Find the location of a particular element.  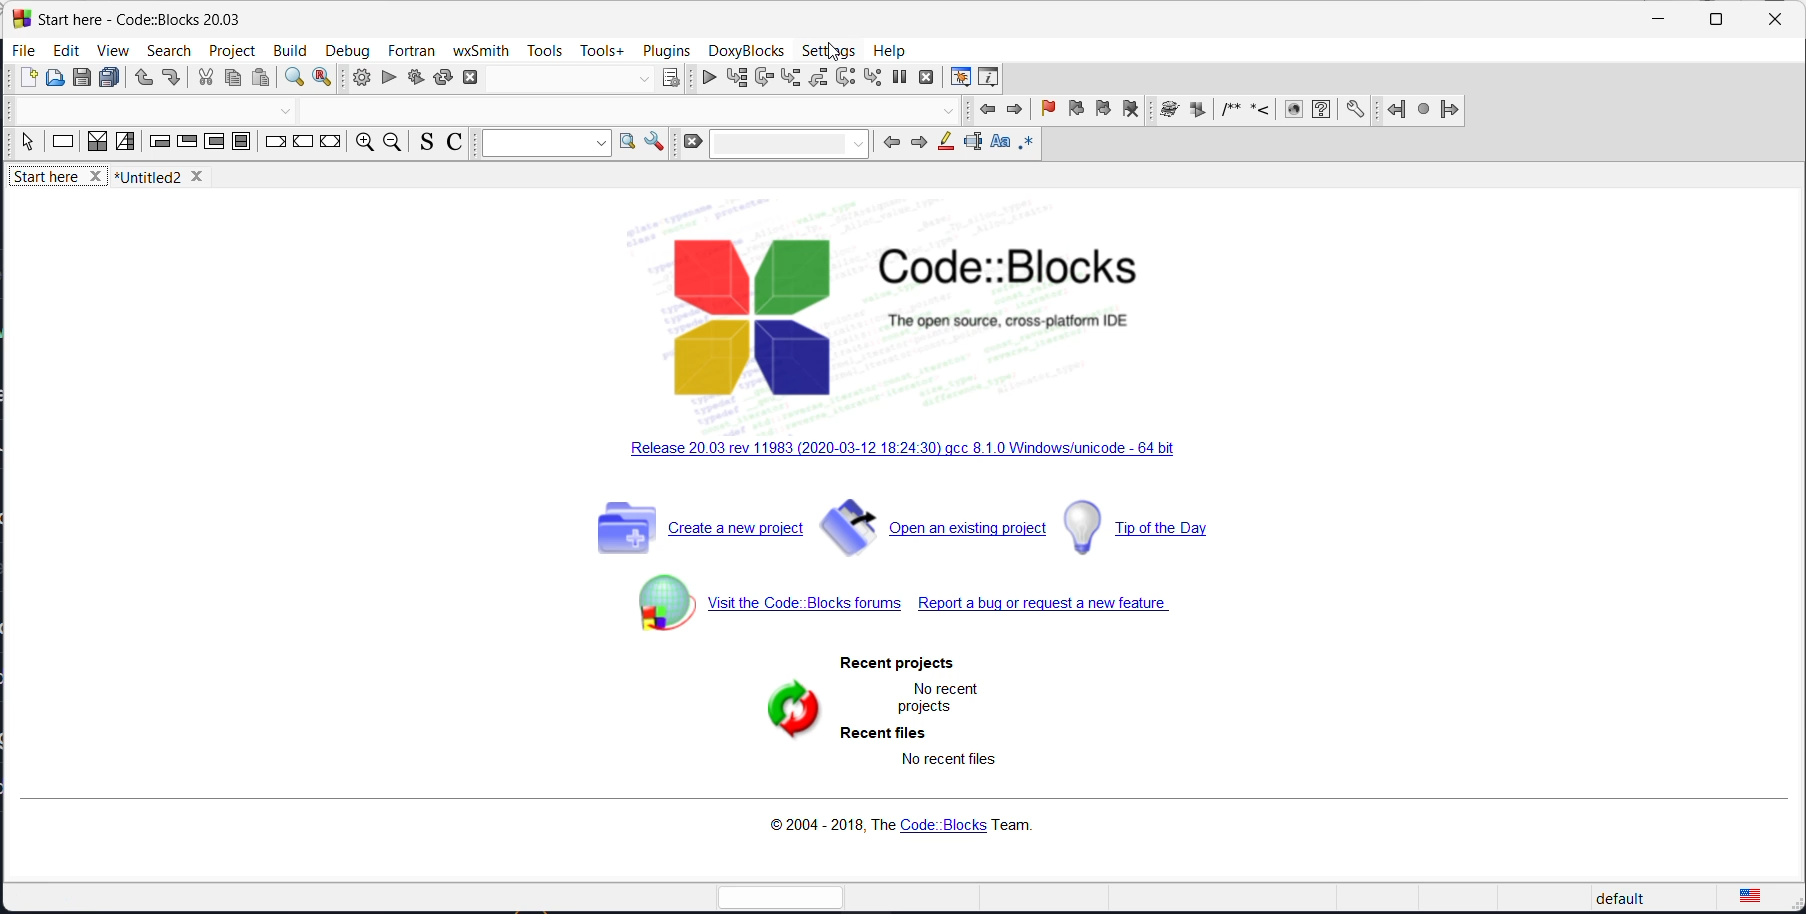

step into is located at coordinates (792, 79).